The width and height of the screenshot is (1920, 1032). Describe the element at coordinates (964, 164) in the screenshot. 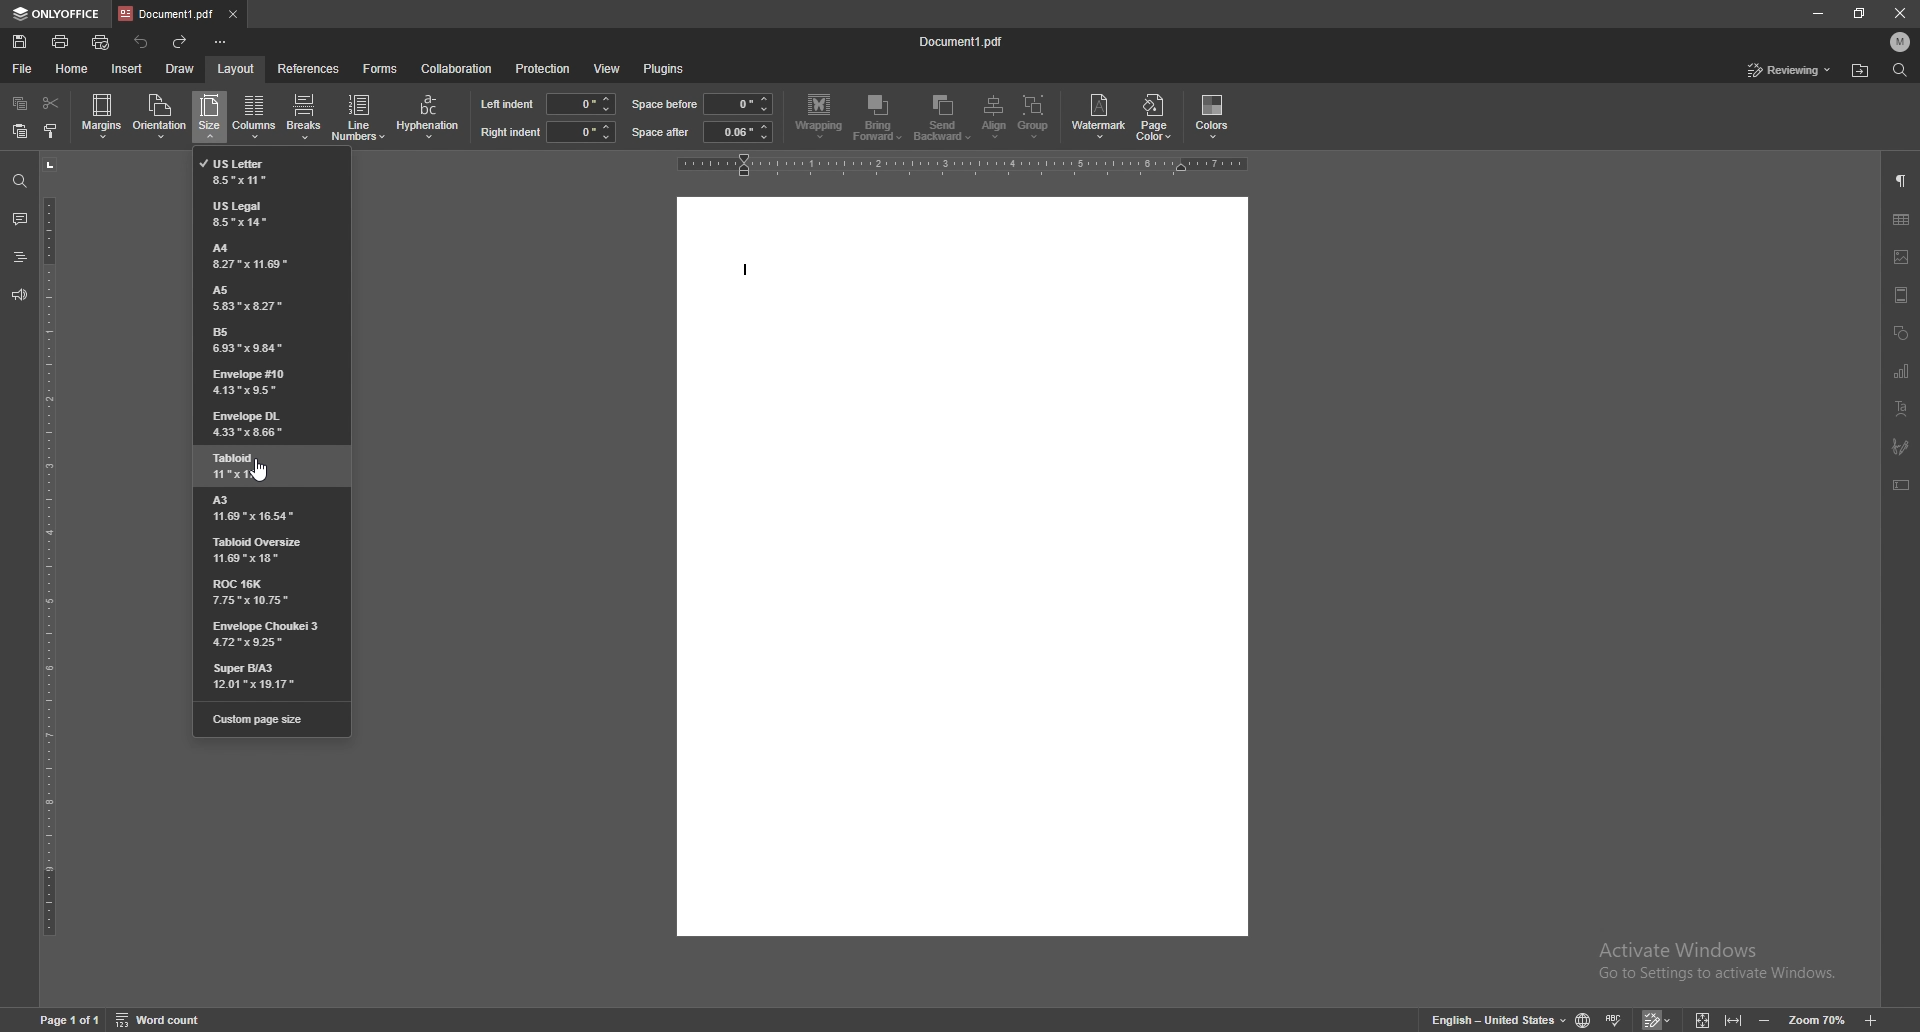

I see `horizontal scale` at that location.